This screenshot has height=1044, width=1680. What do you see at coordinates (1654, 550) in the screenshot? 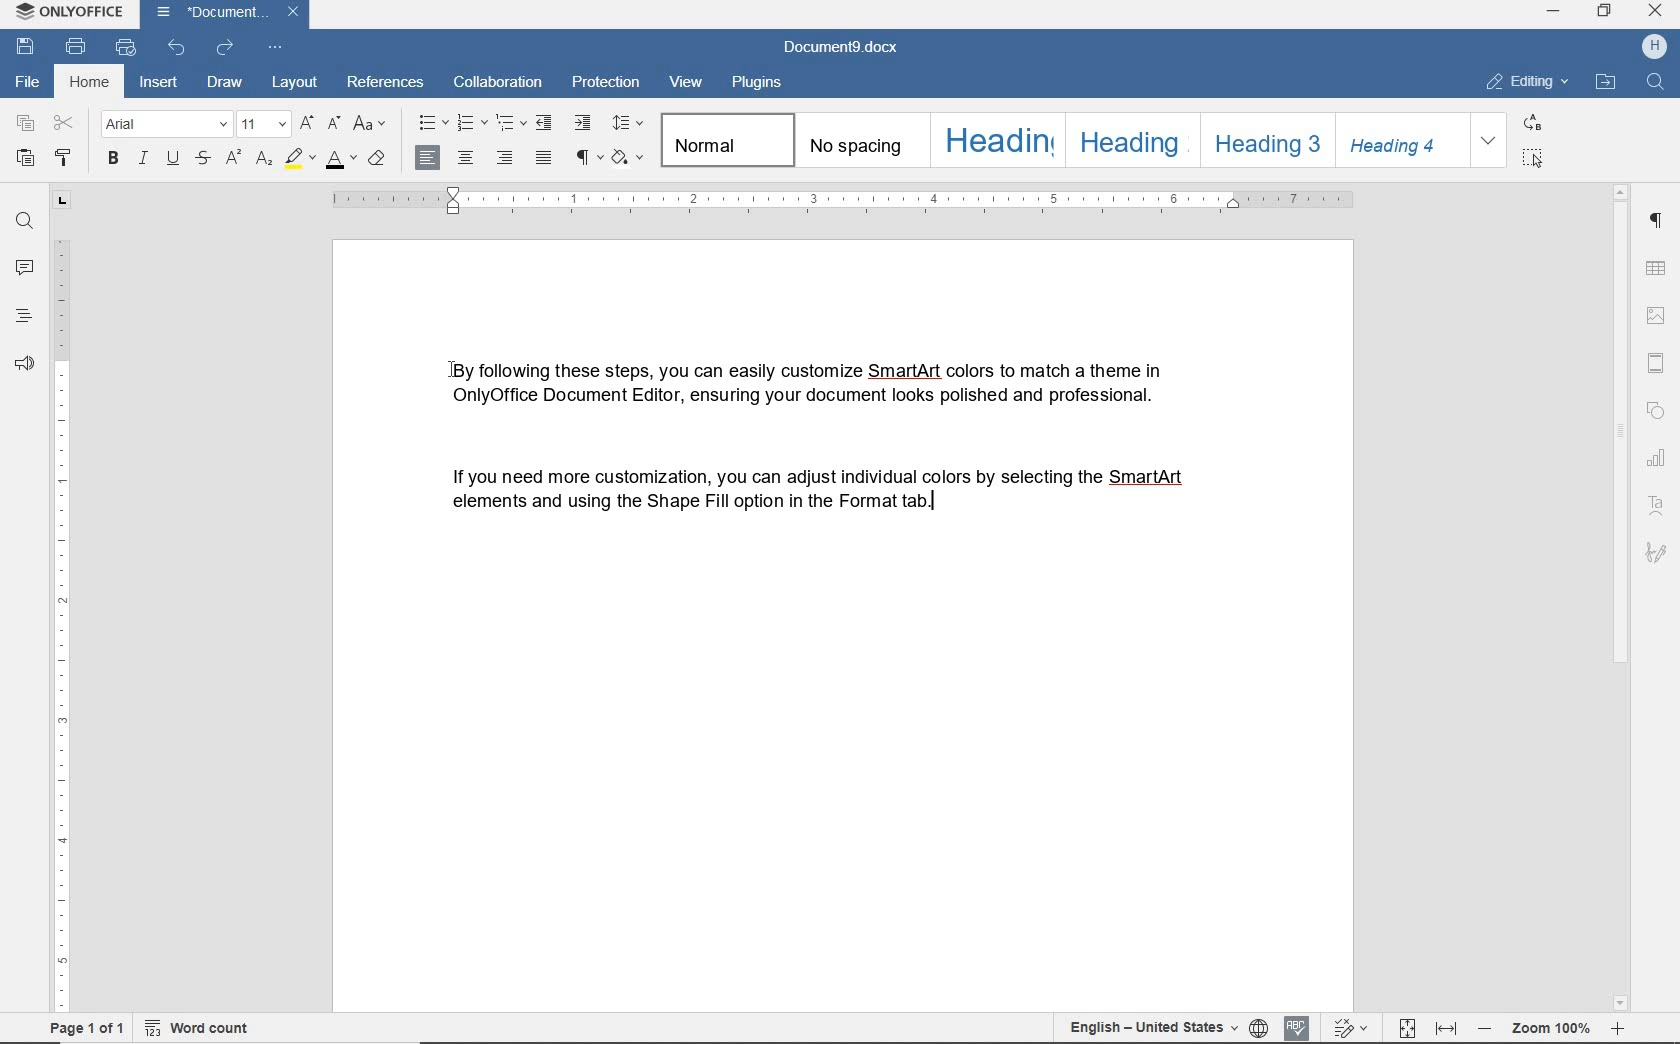
I see `signature` at bounding box center [1654, 550].